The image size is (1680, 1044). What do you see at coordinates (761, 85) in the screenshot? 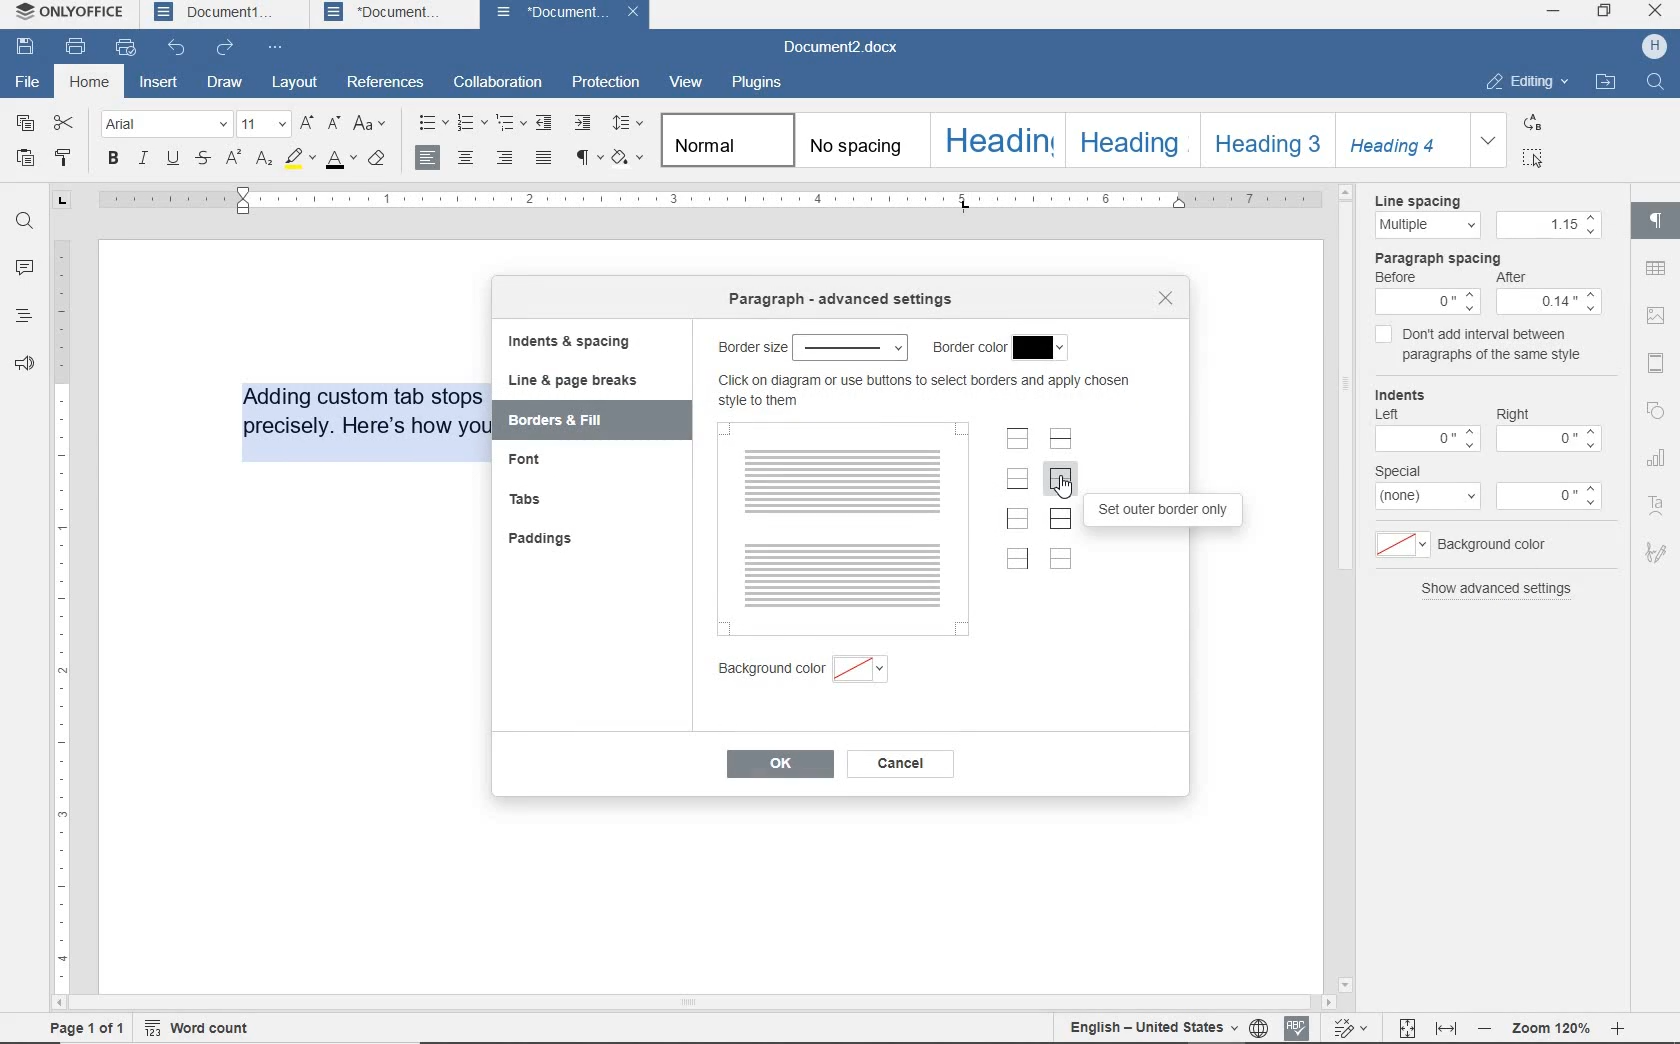
I see `plugins` at bounding box center [761, 85].